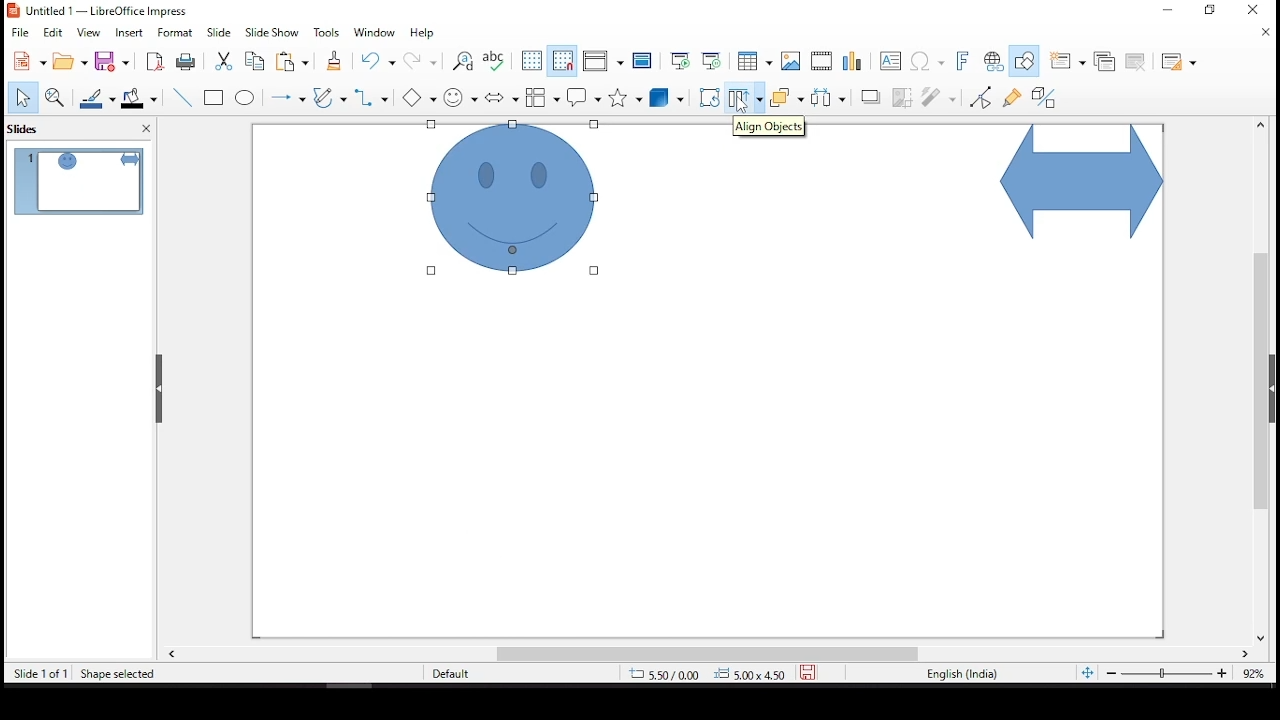 The height and width of the screenshot is (720, 1280). I want to click on file, so click(20, 31).